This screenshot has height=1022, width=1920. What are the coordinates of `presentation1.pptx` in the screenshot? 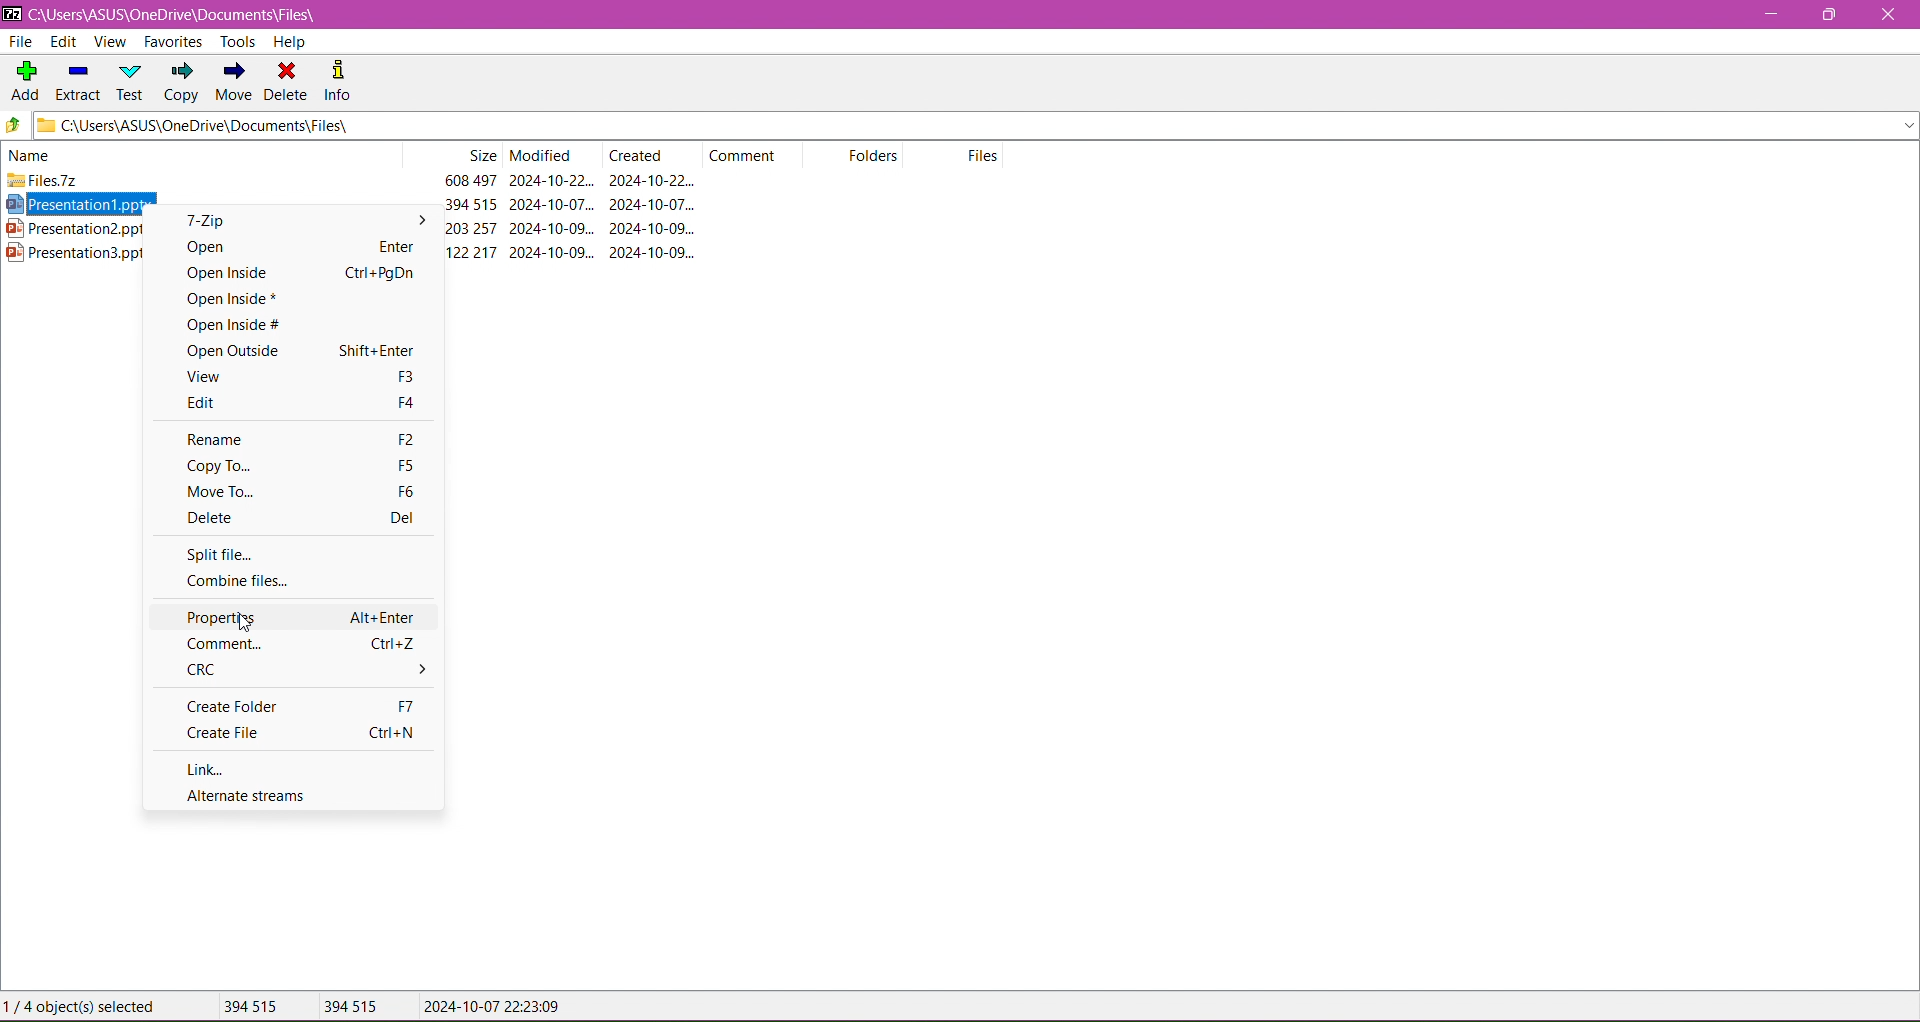 It's located at (71, 203).